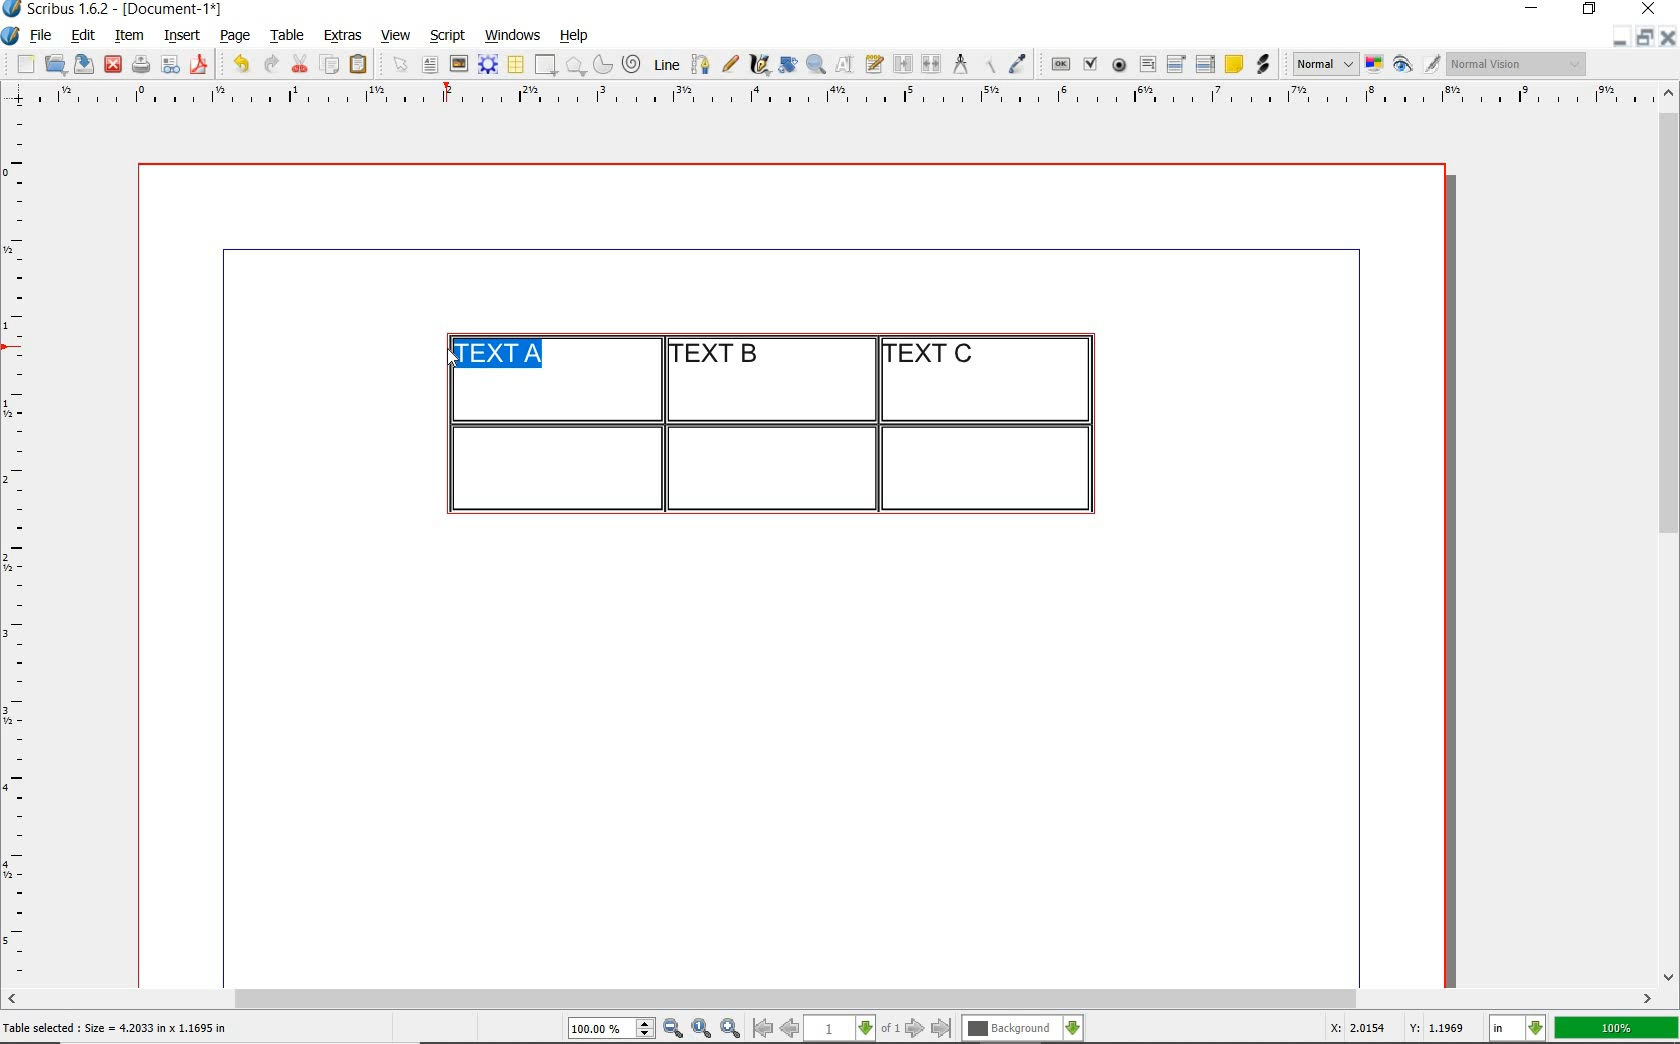 The height and width of the screenshot is (1044, 1680). What do you see at coordinates (575, 65) in the screenshot?
I see `polygon` at bounding box center [575, 65].